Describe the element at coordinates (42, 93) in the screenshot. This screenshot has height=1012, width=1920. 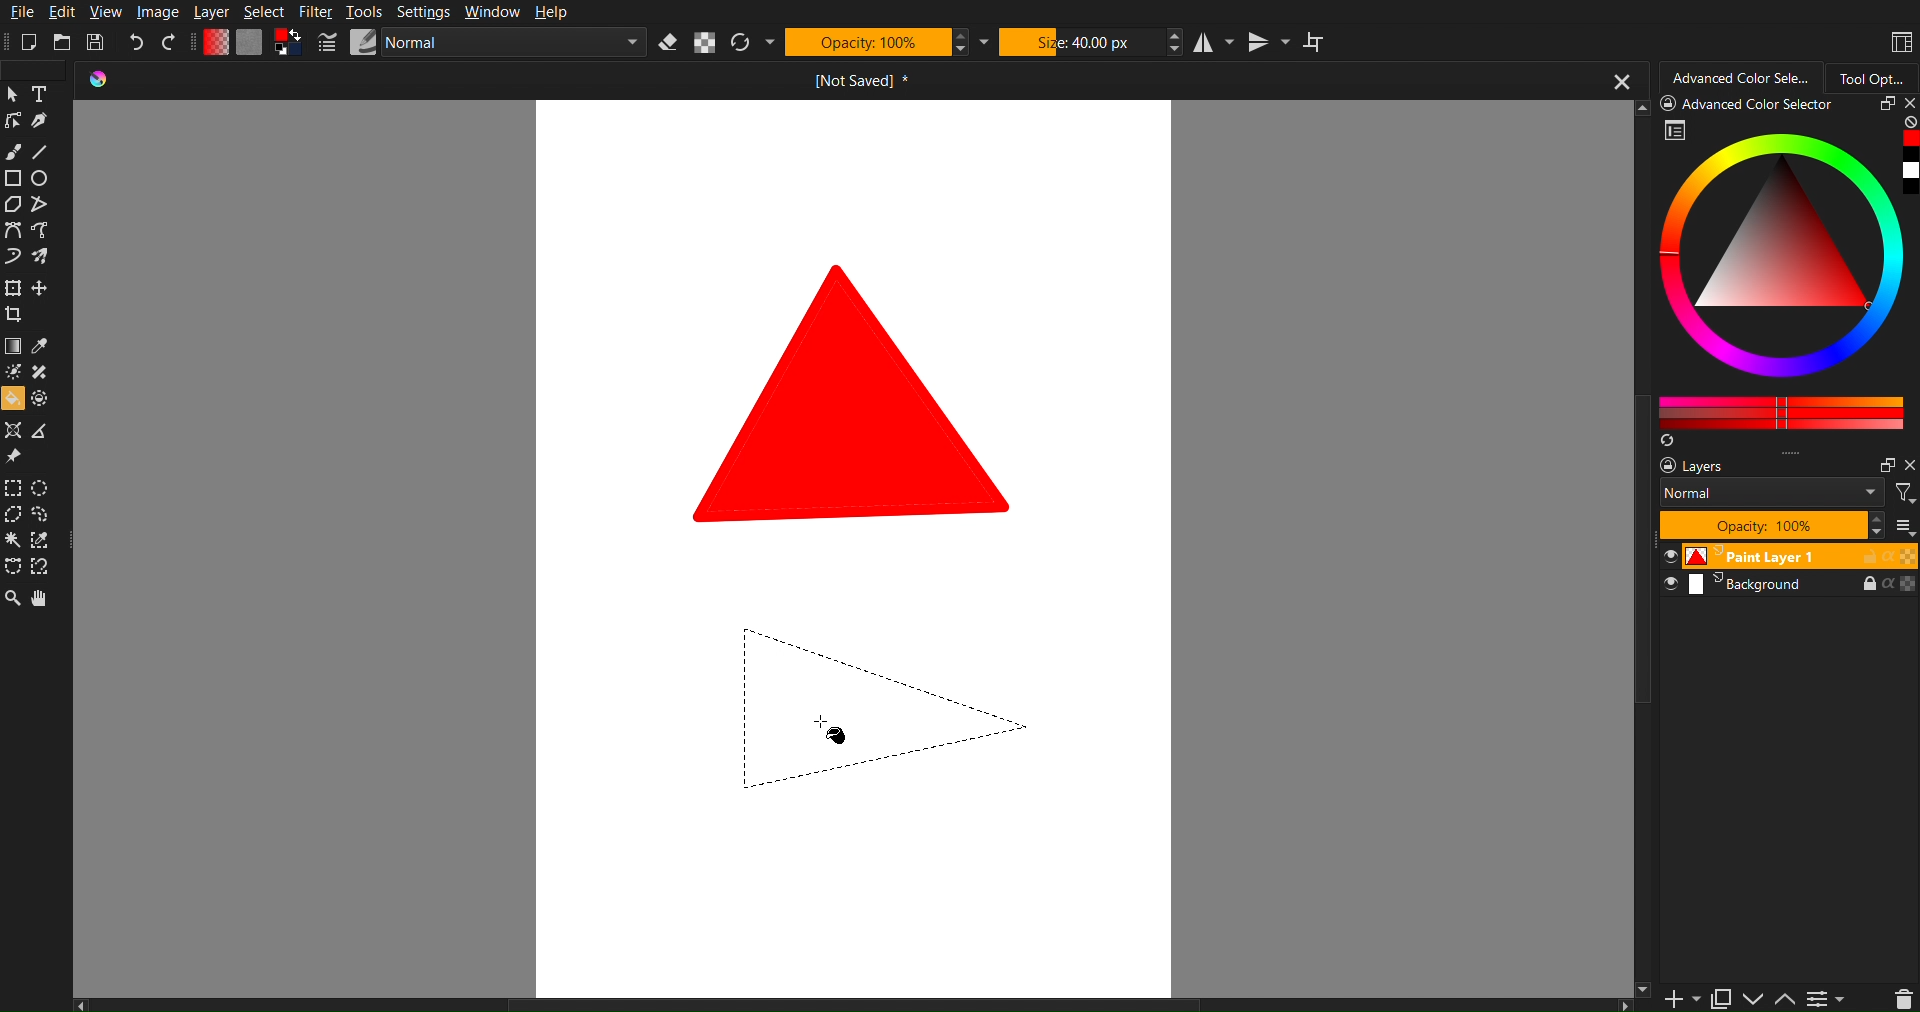
I see `Text` at that location.